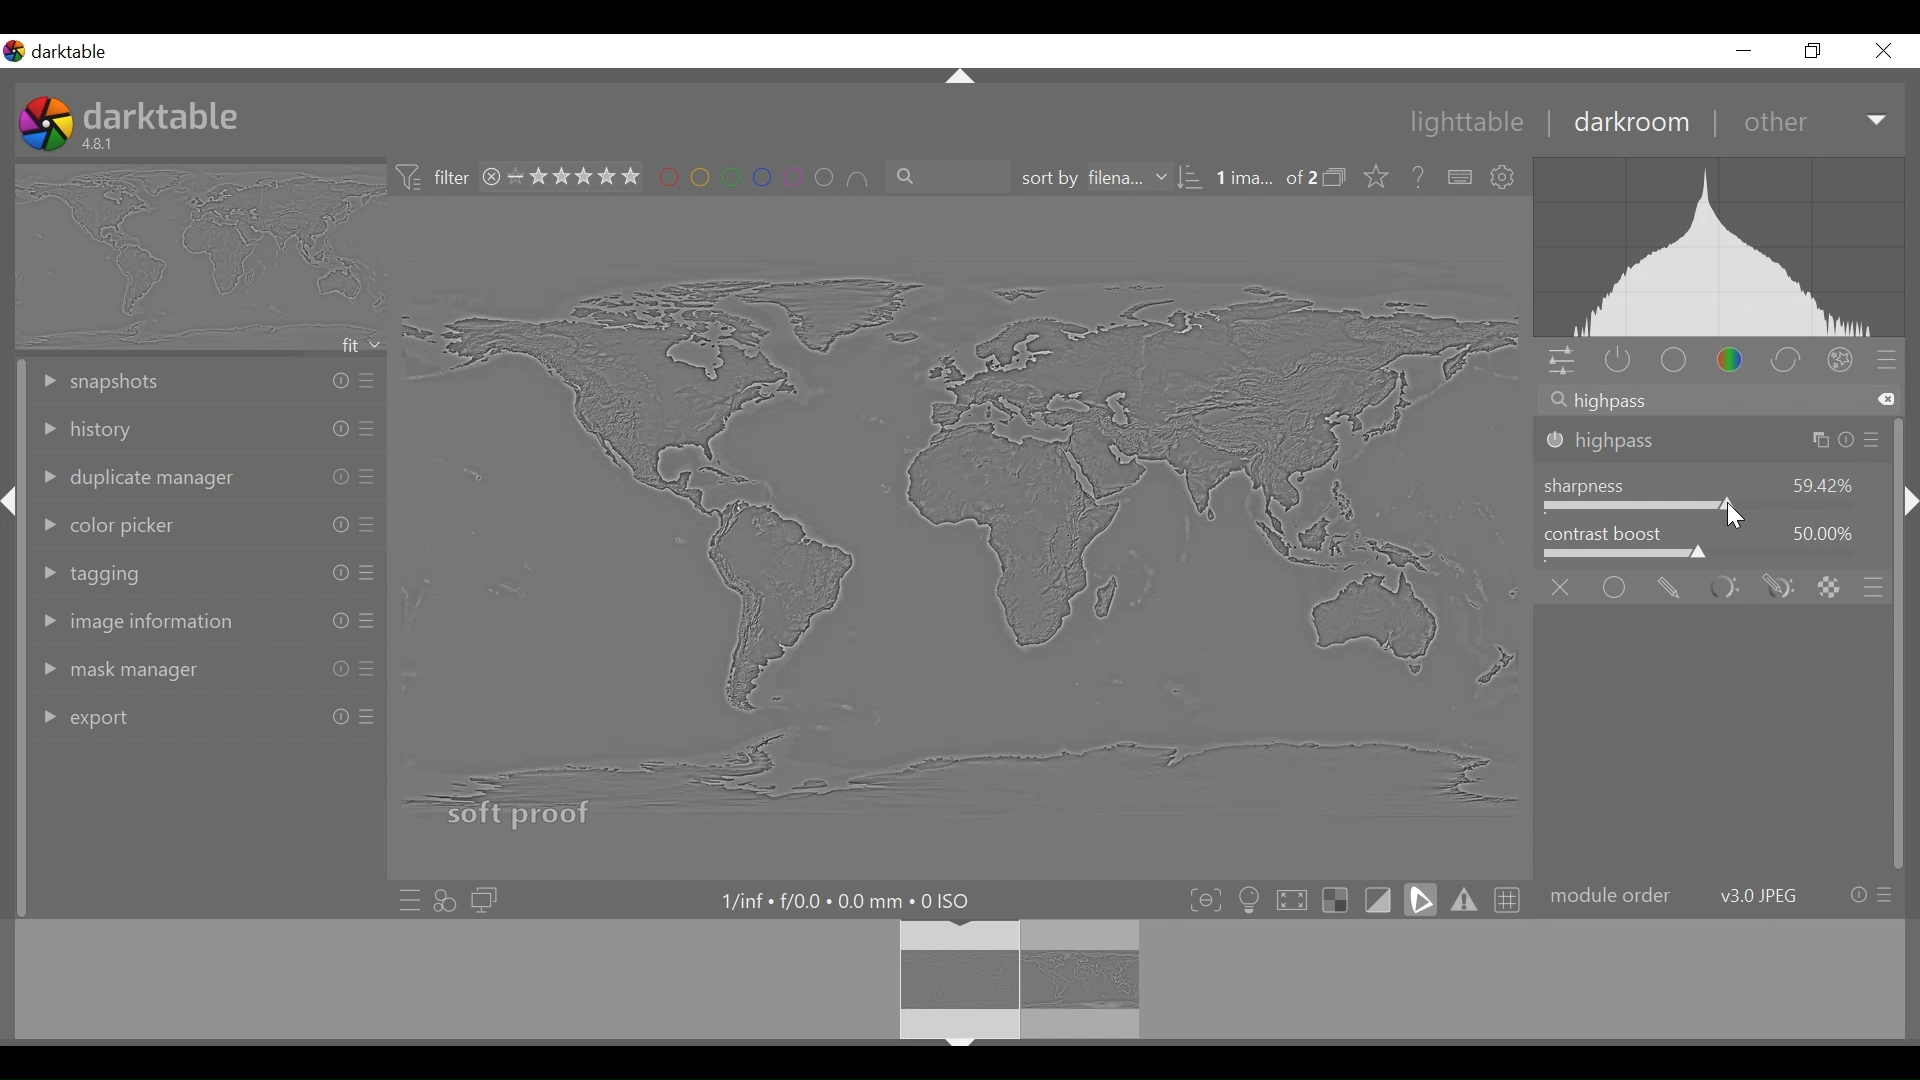 This screenshot has width=1920, height=1080. Describe the element at coordinates (1732, 518) in the screenshot. I see `Cursor` at that location.